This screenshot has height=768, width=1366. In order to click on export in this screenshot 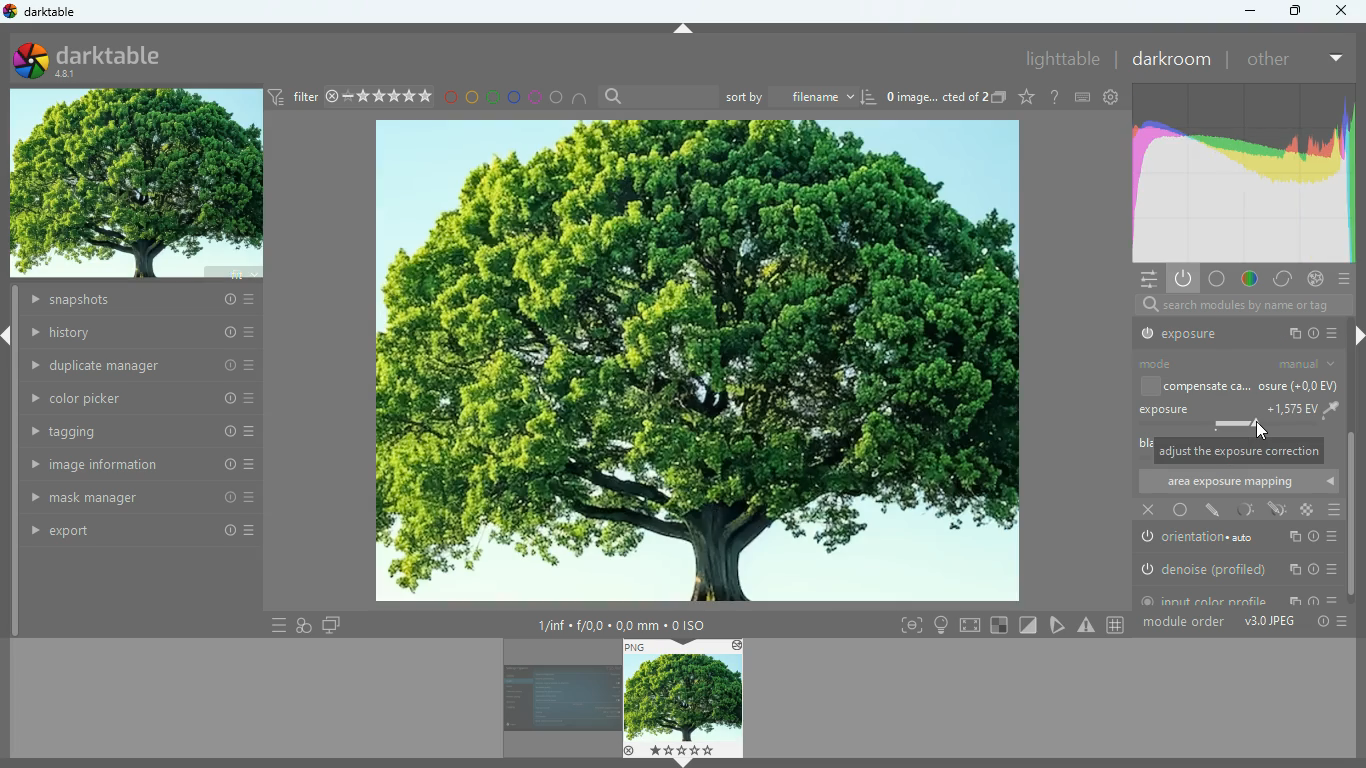, I will do `click(136, 531)`.